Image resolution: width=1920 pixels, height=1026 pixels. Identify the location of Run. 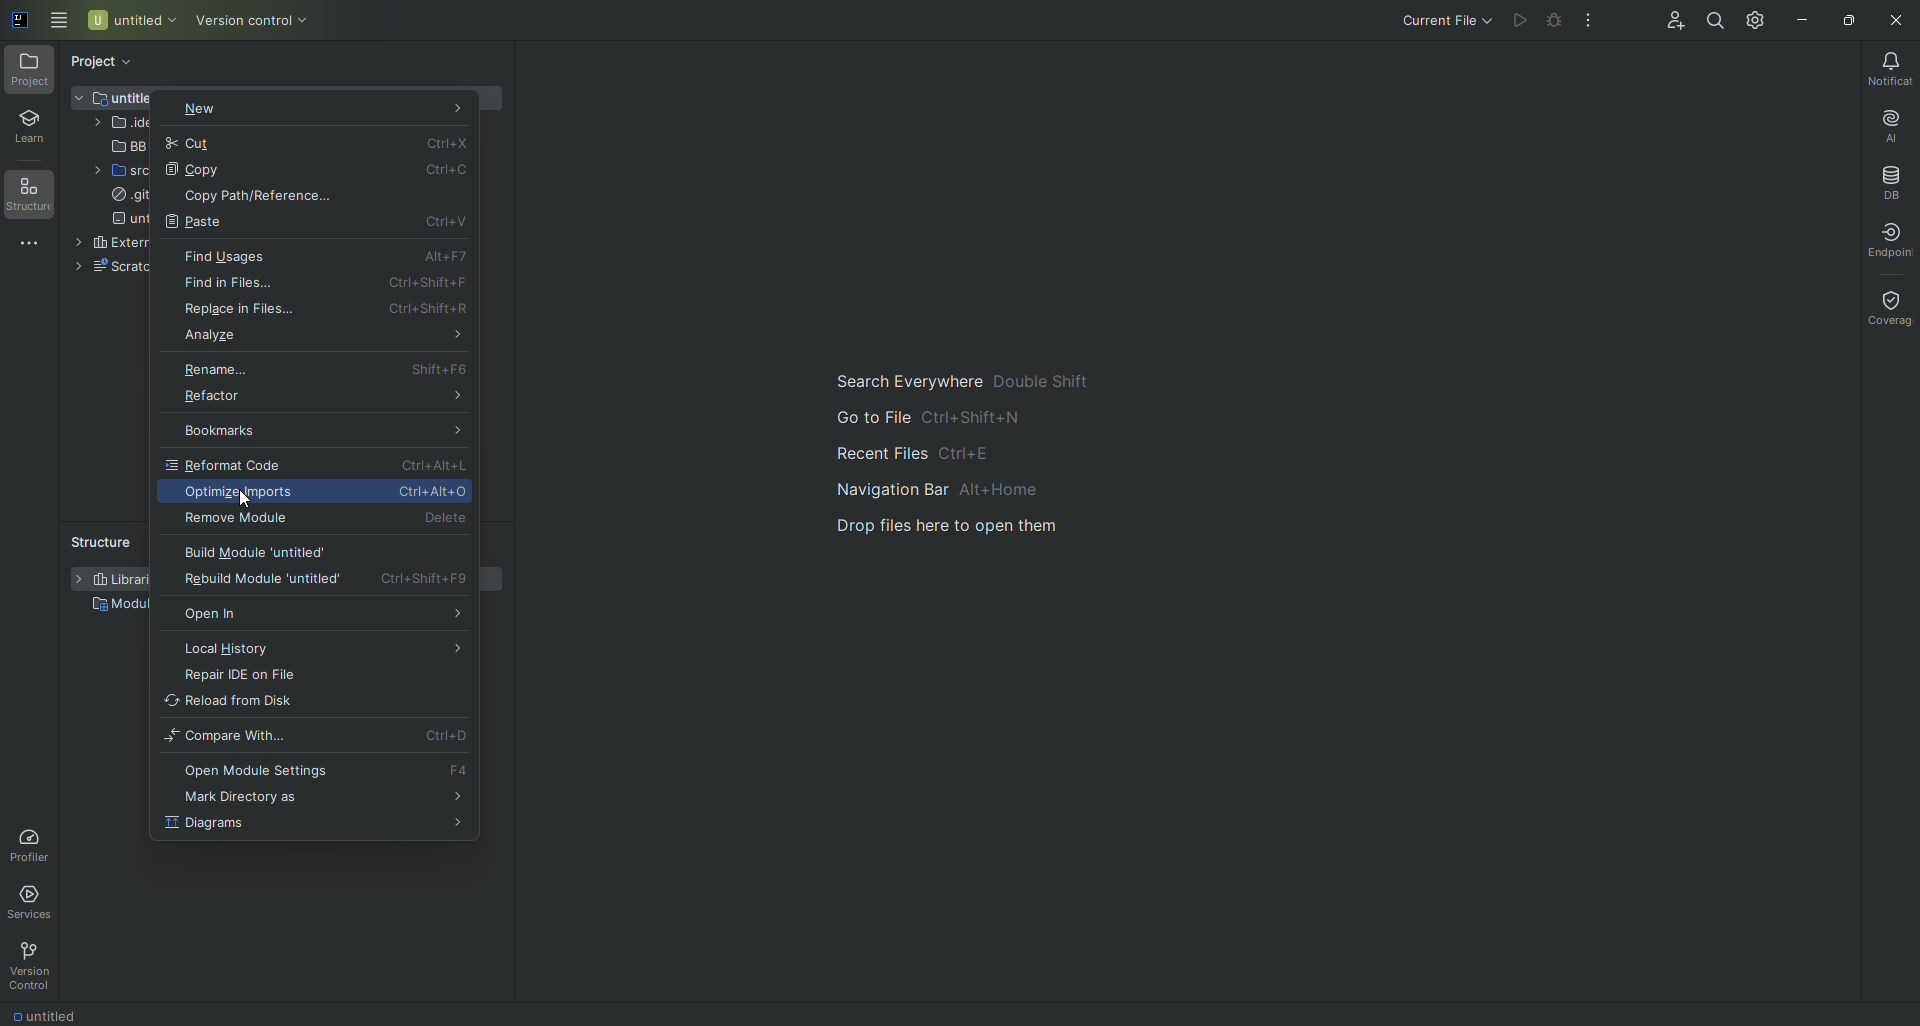
(1516, 22).